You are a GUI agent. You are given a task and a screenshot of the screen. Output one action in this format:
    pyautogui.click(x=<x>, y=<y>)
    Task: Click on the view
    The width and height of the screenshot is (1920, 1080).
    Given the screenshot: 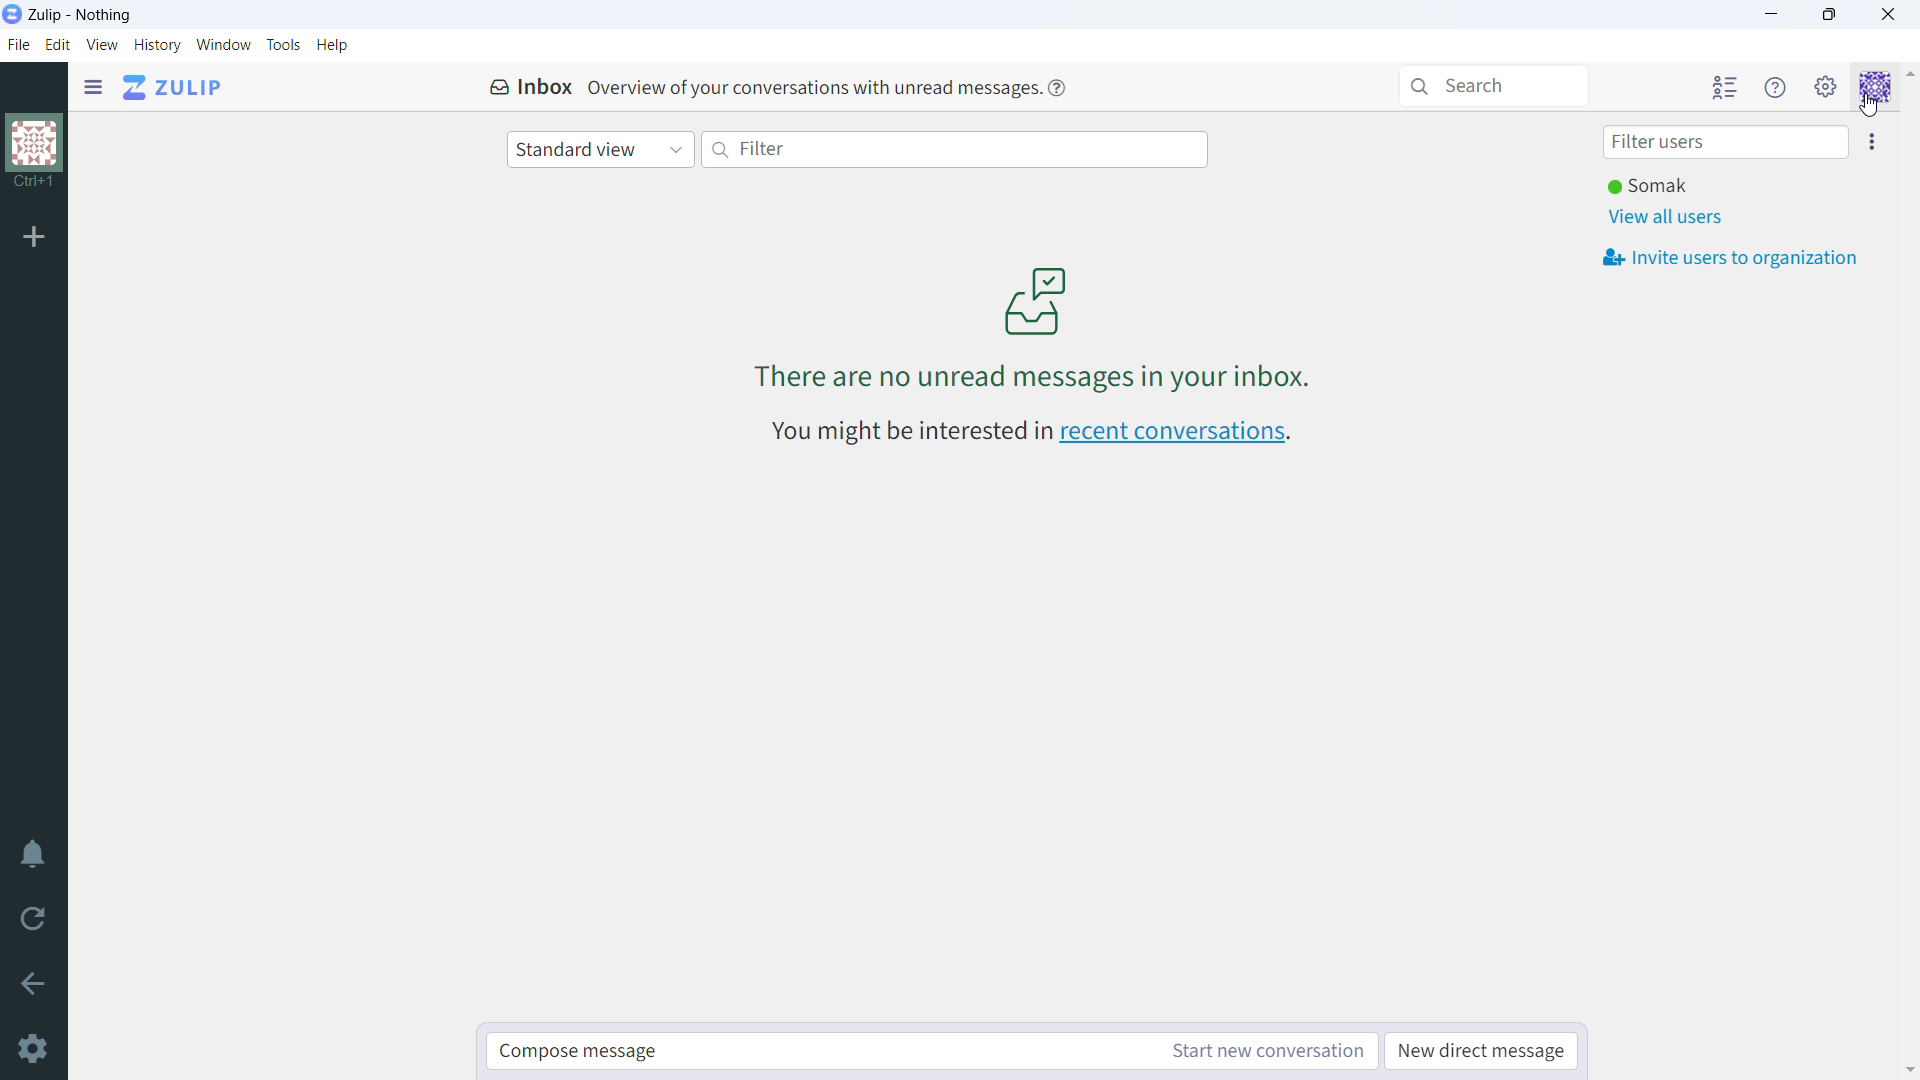 What is the action you would take?
    pyautogui.click(x=103, y=44)
    